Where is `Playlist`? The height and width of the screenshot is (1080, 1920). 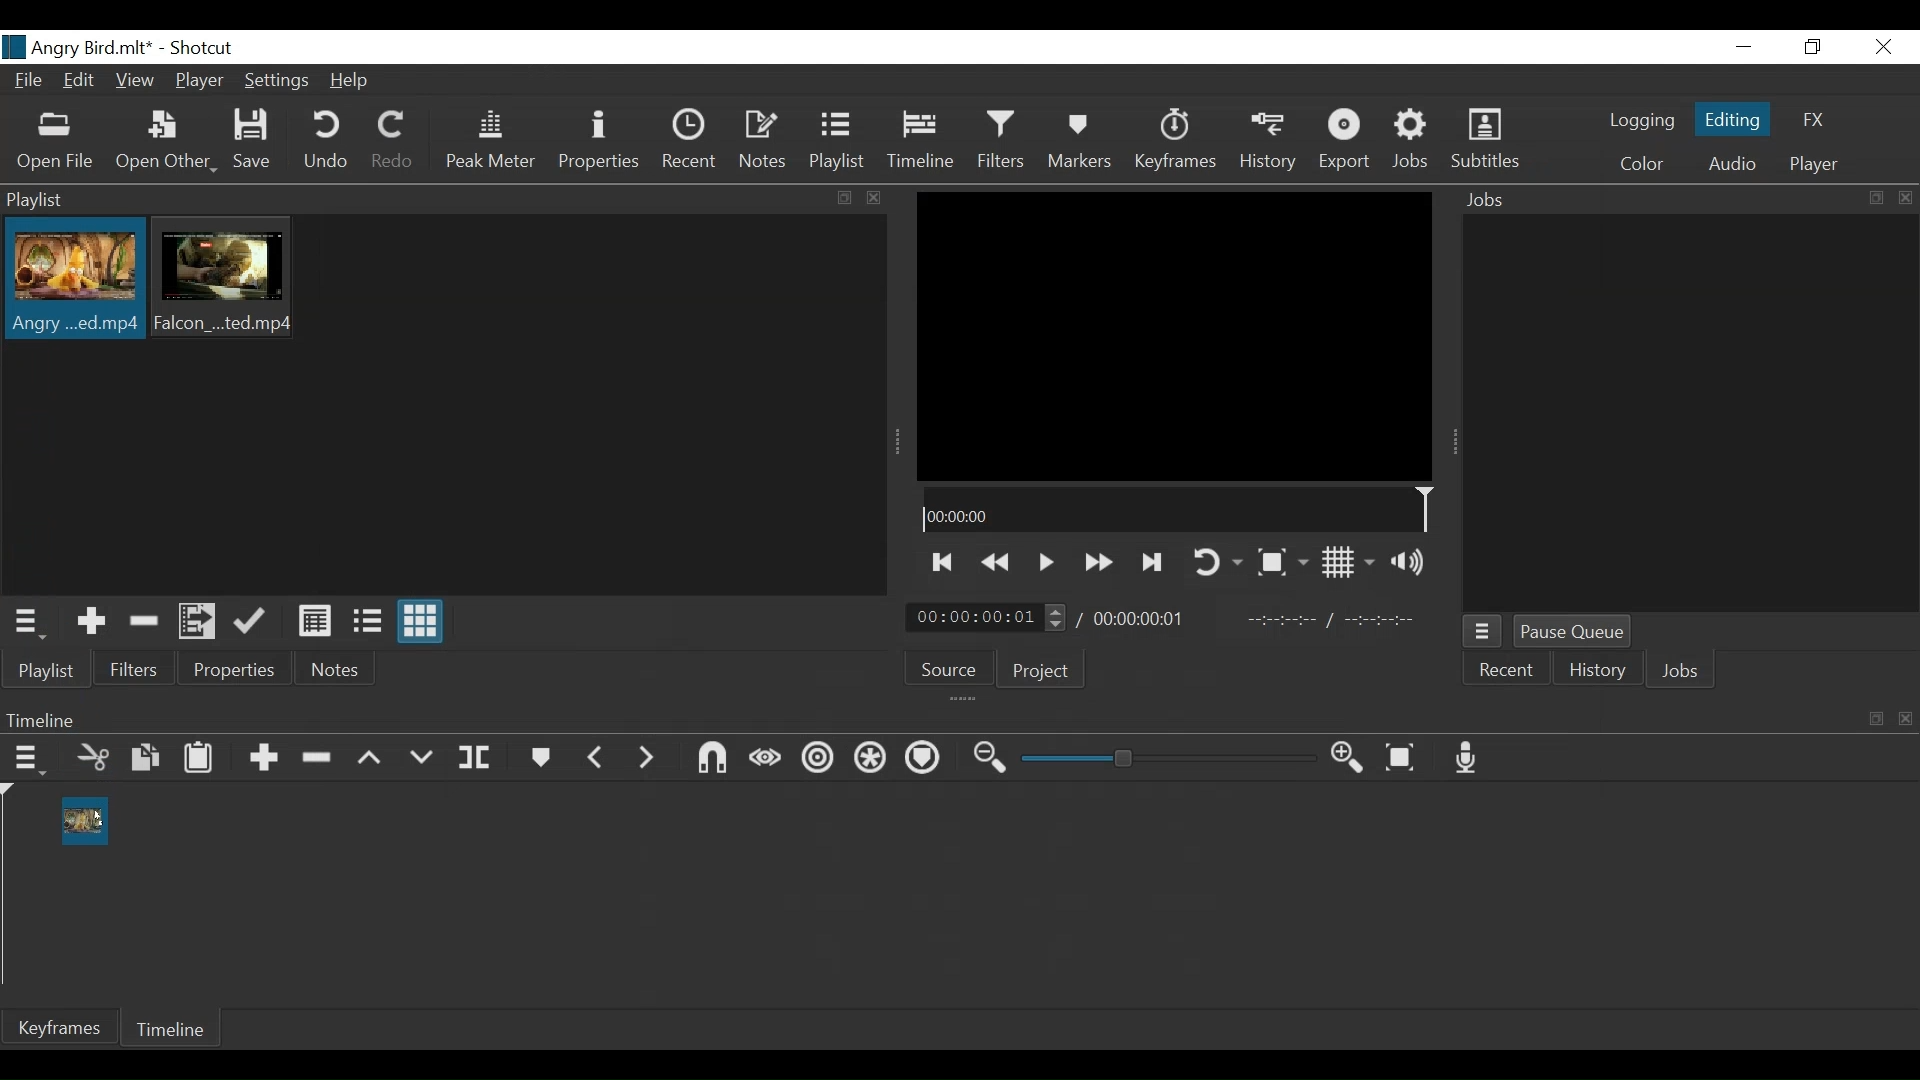 Playlist is located at coordinates (841, 140).